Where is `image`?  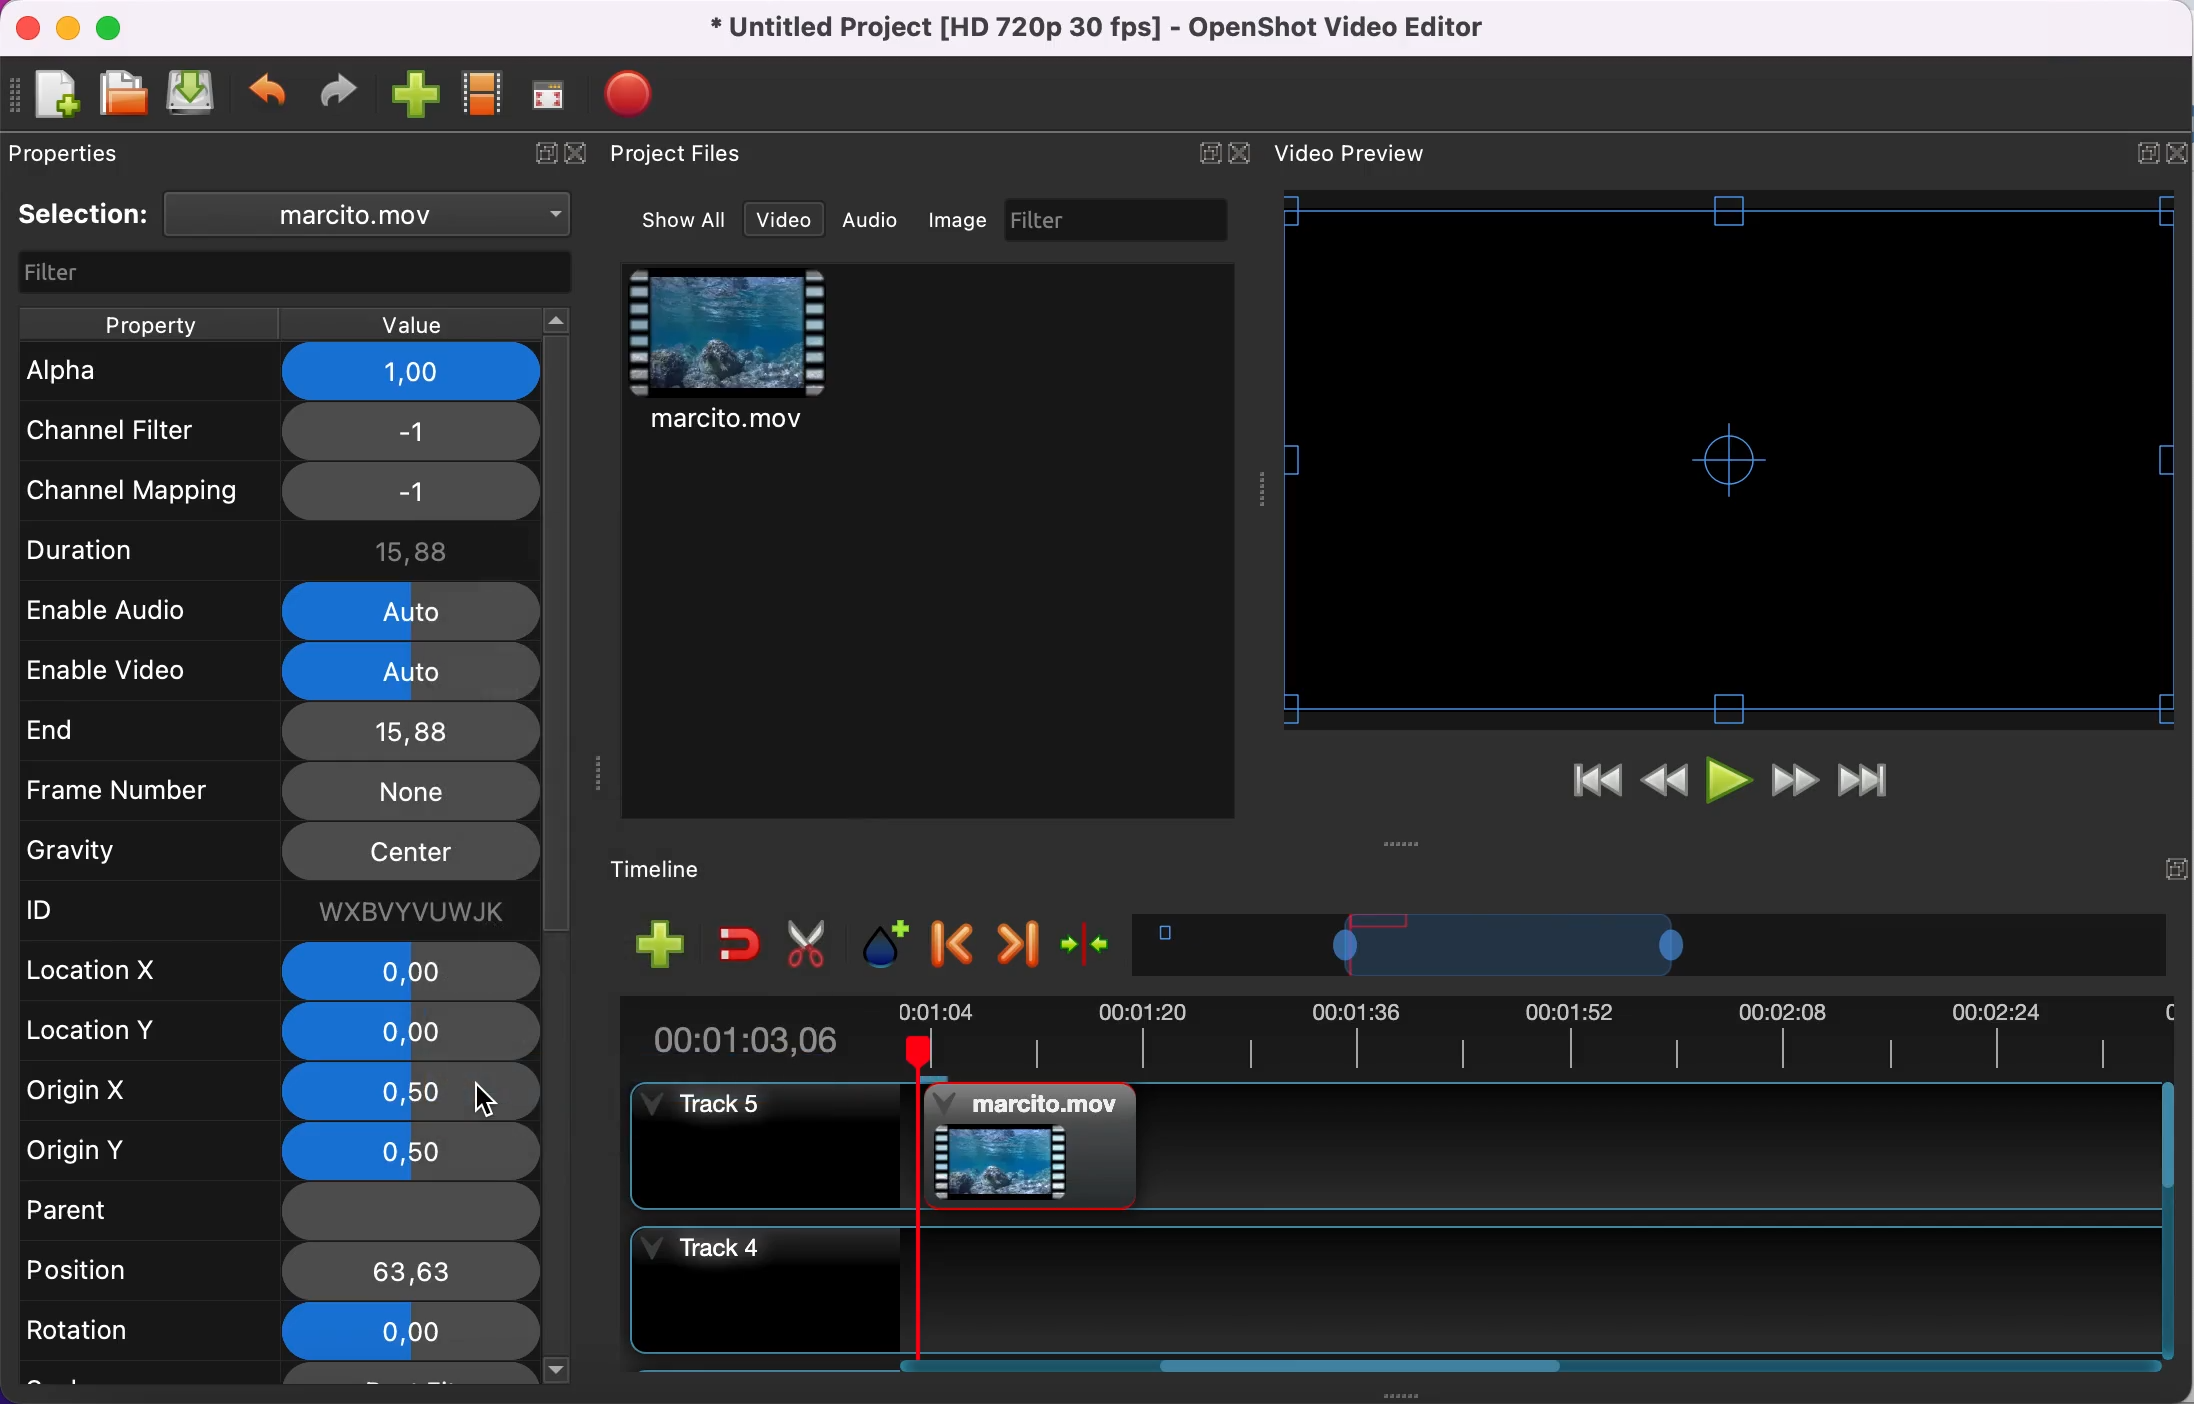 image is located at coordinates (960, 220).